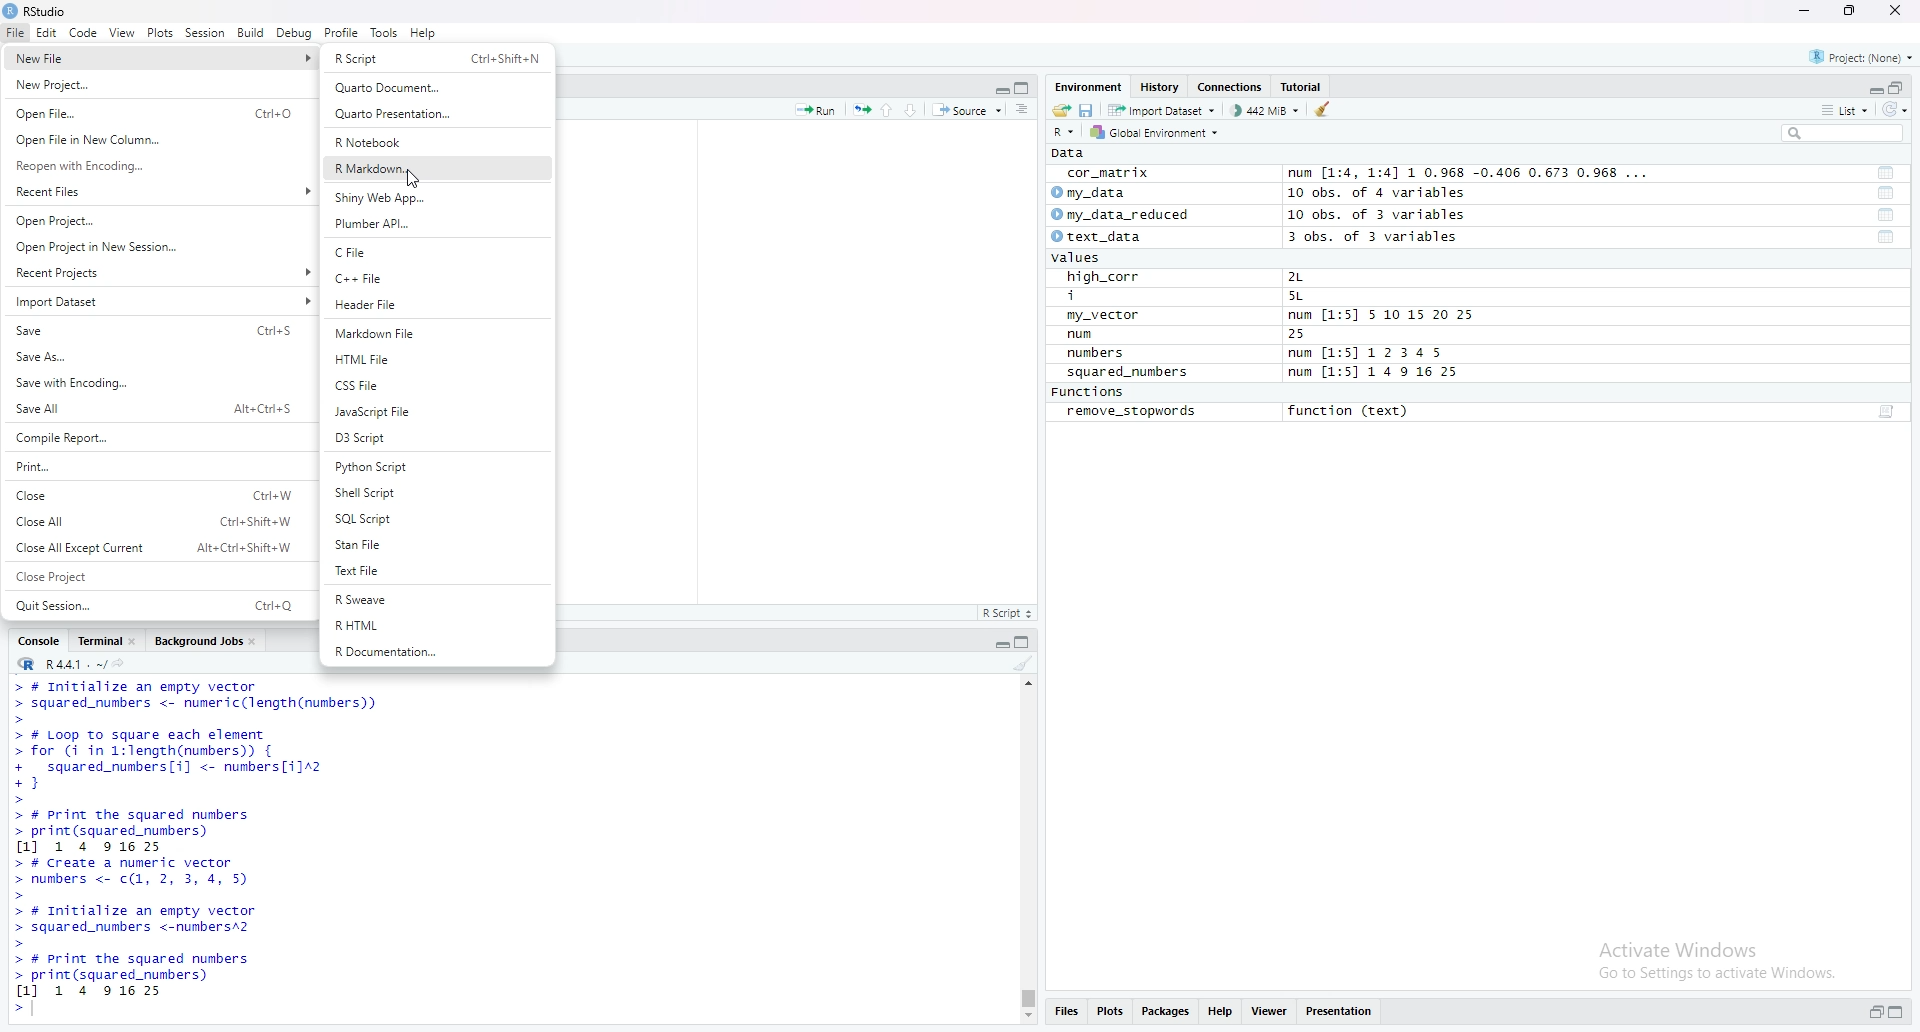 The image size is (1920, 1032). What do you see at coordinates (1847, 109) in the screenshot?
I see `List` at bounding box center [1847, 109].